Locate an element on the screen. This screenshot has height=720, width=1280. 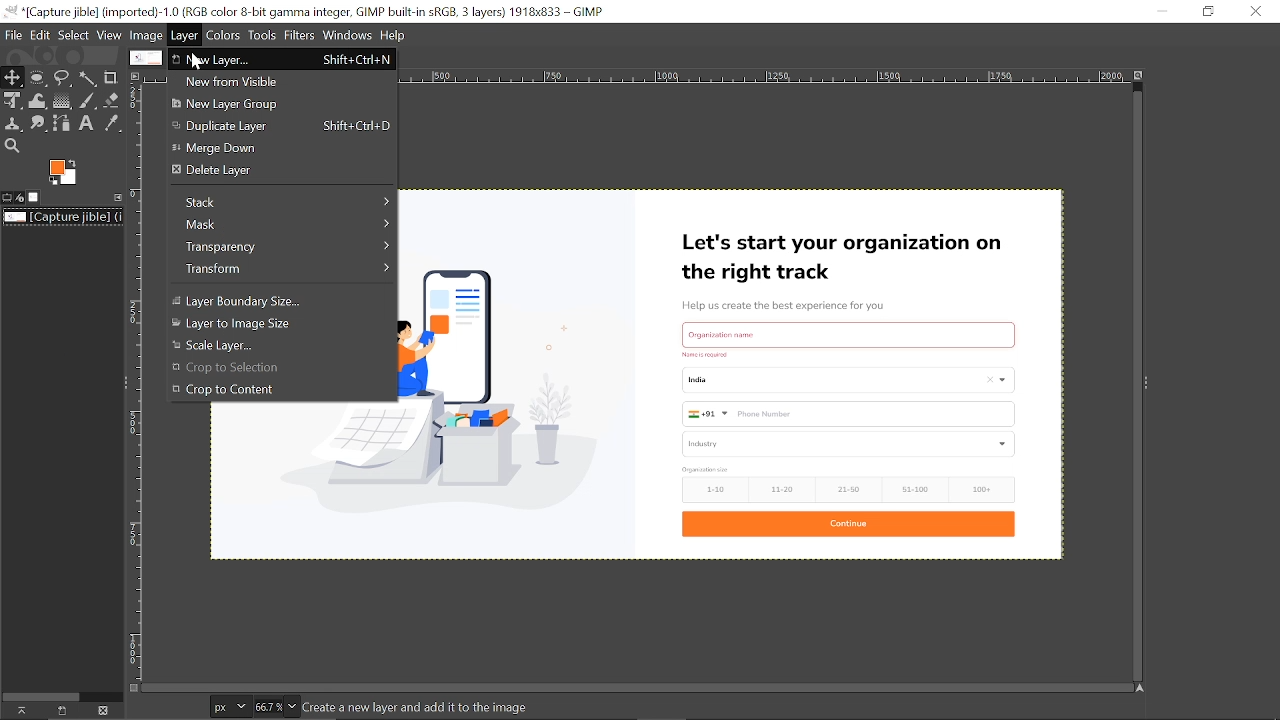
Images is located at coordinates (34, 197).